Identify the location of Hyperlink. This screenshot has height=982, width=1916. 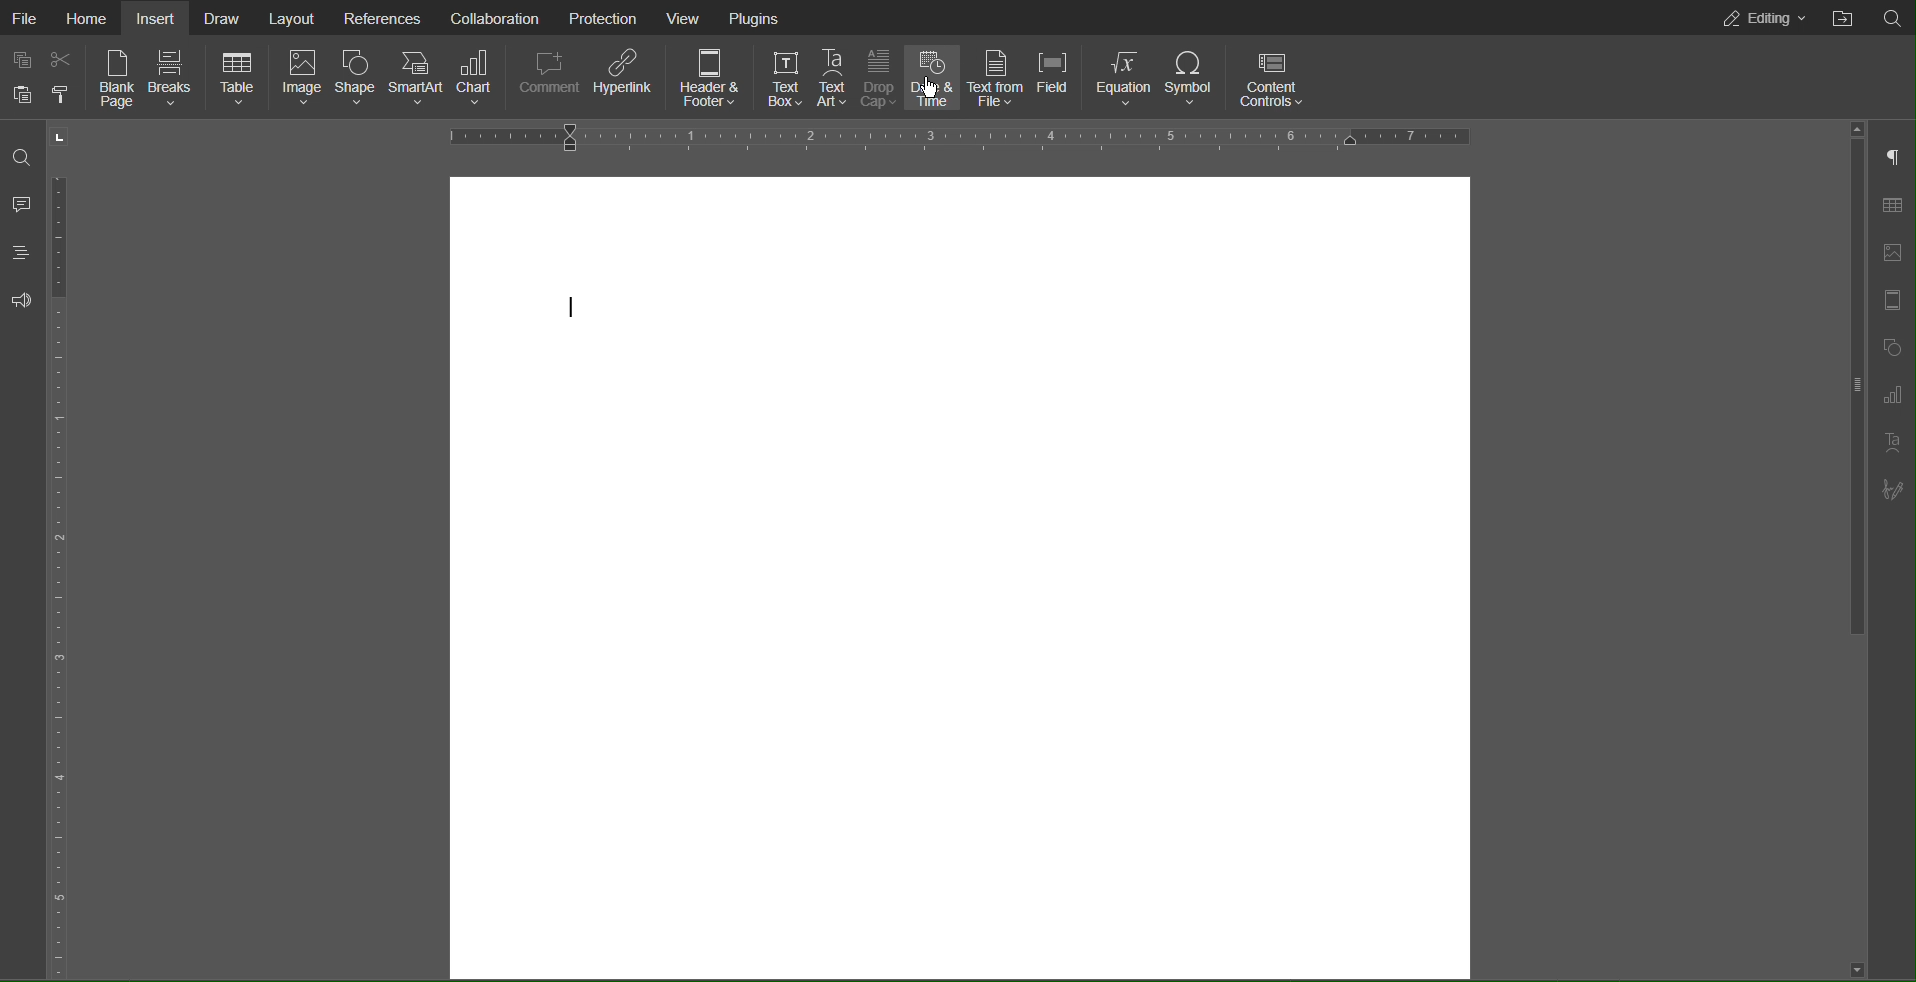
(624, 76).